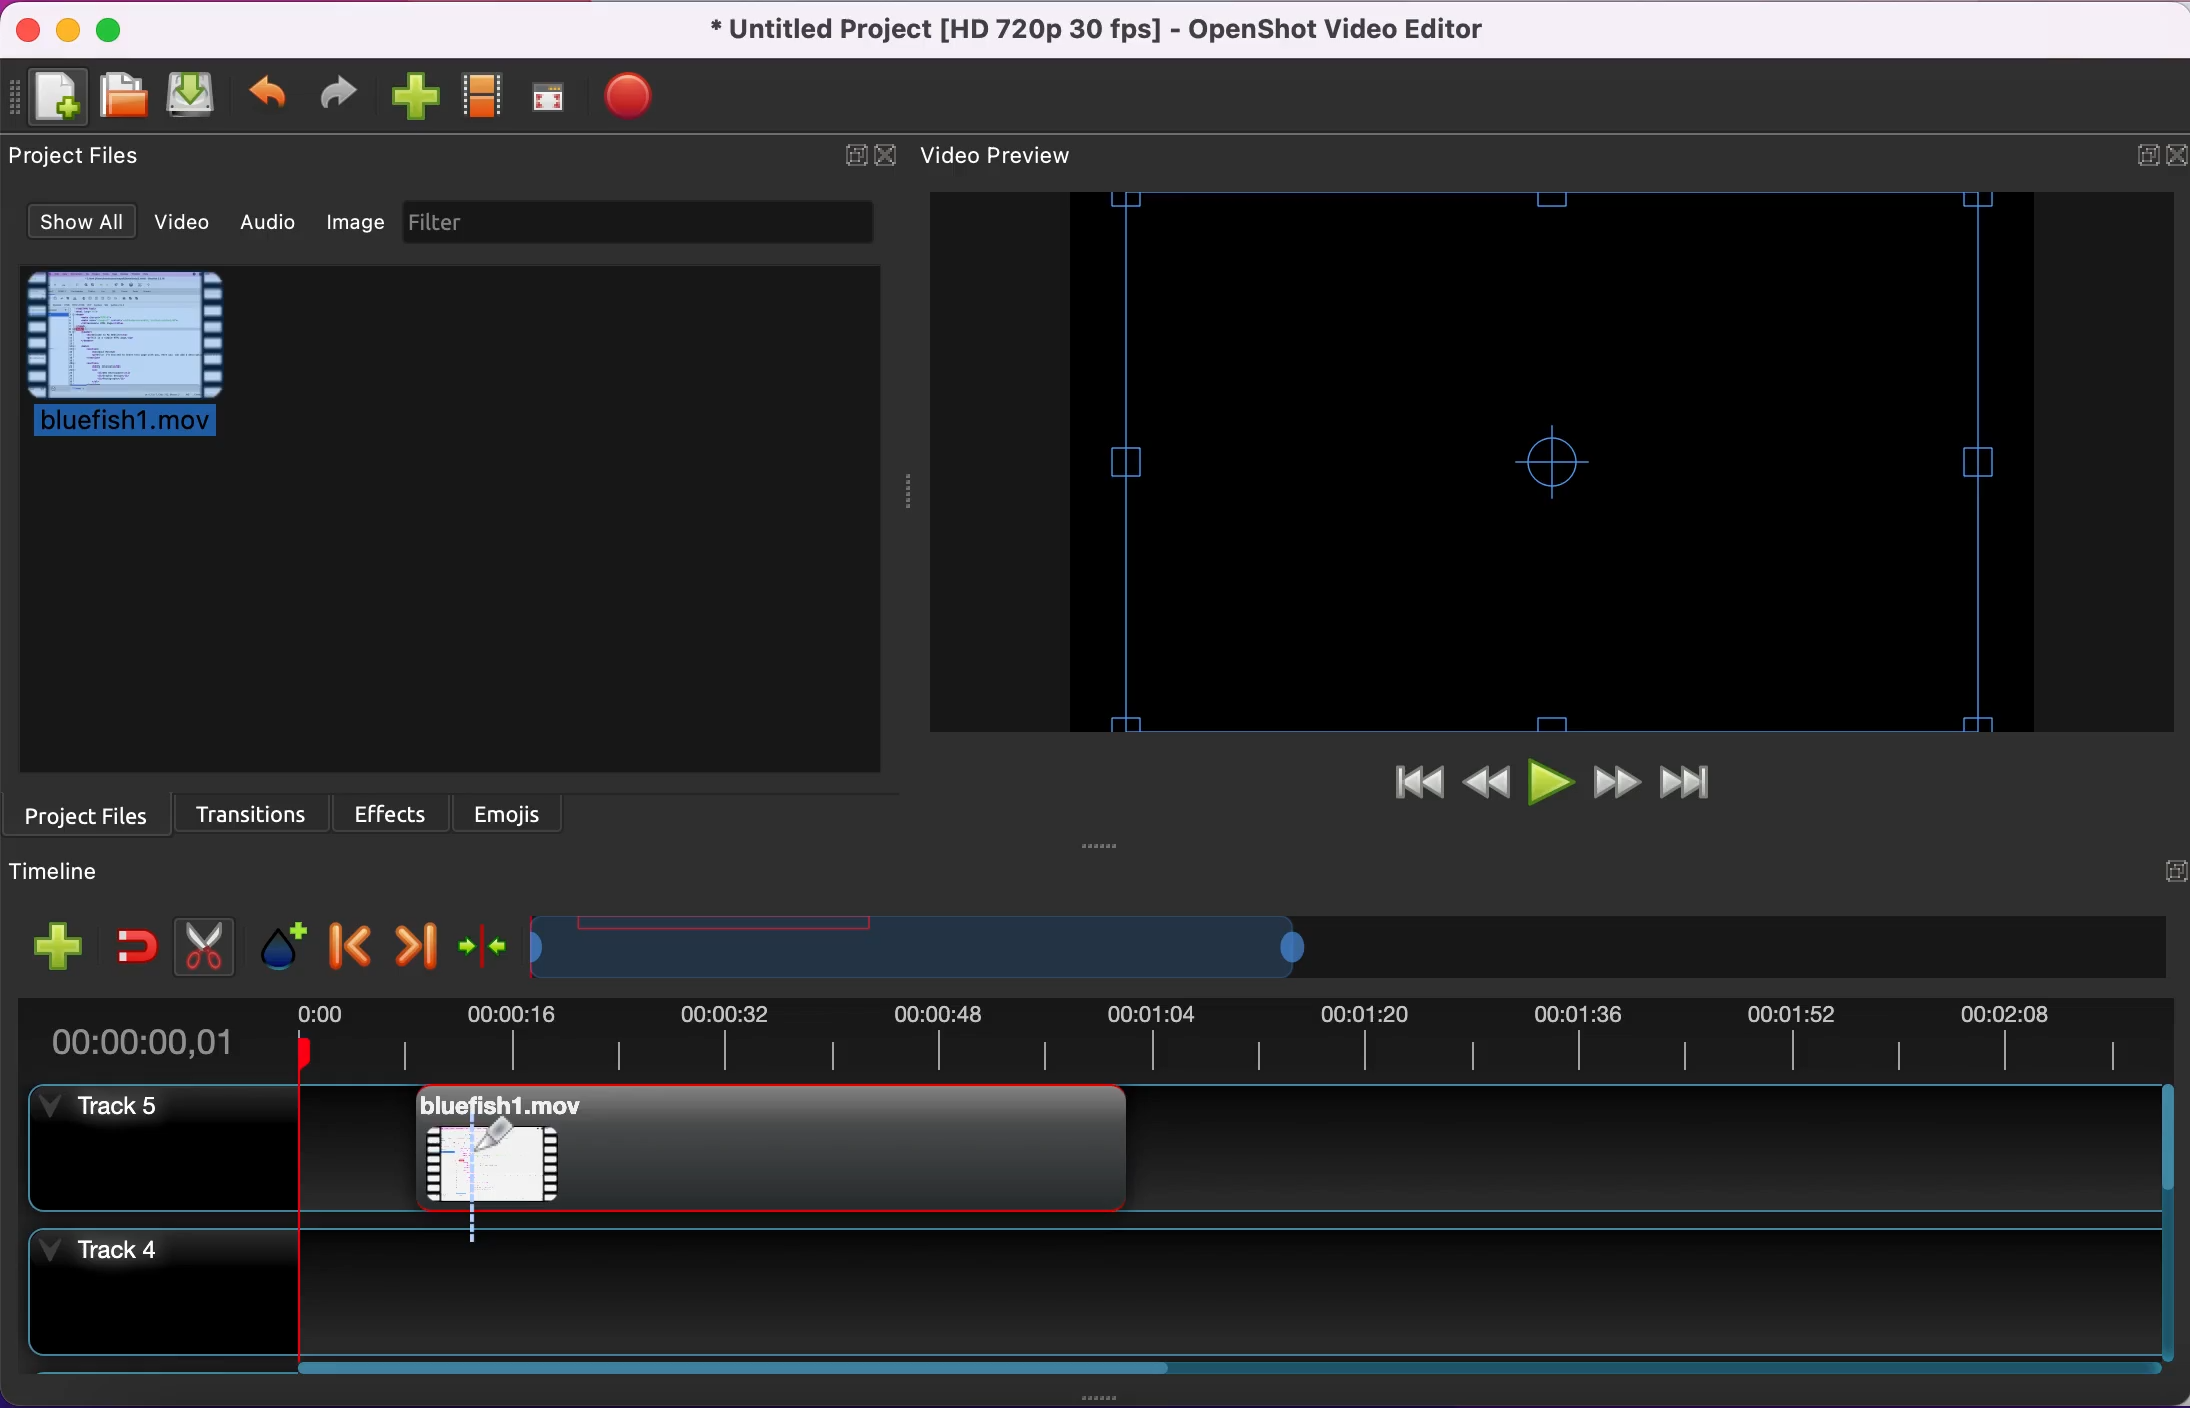  What do you see at coordinates (552, 97) in the screenshot?
I see `full screen` at bounding box center [552, 97].